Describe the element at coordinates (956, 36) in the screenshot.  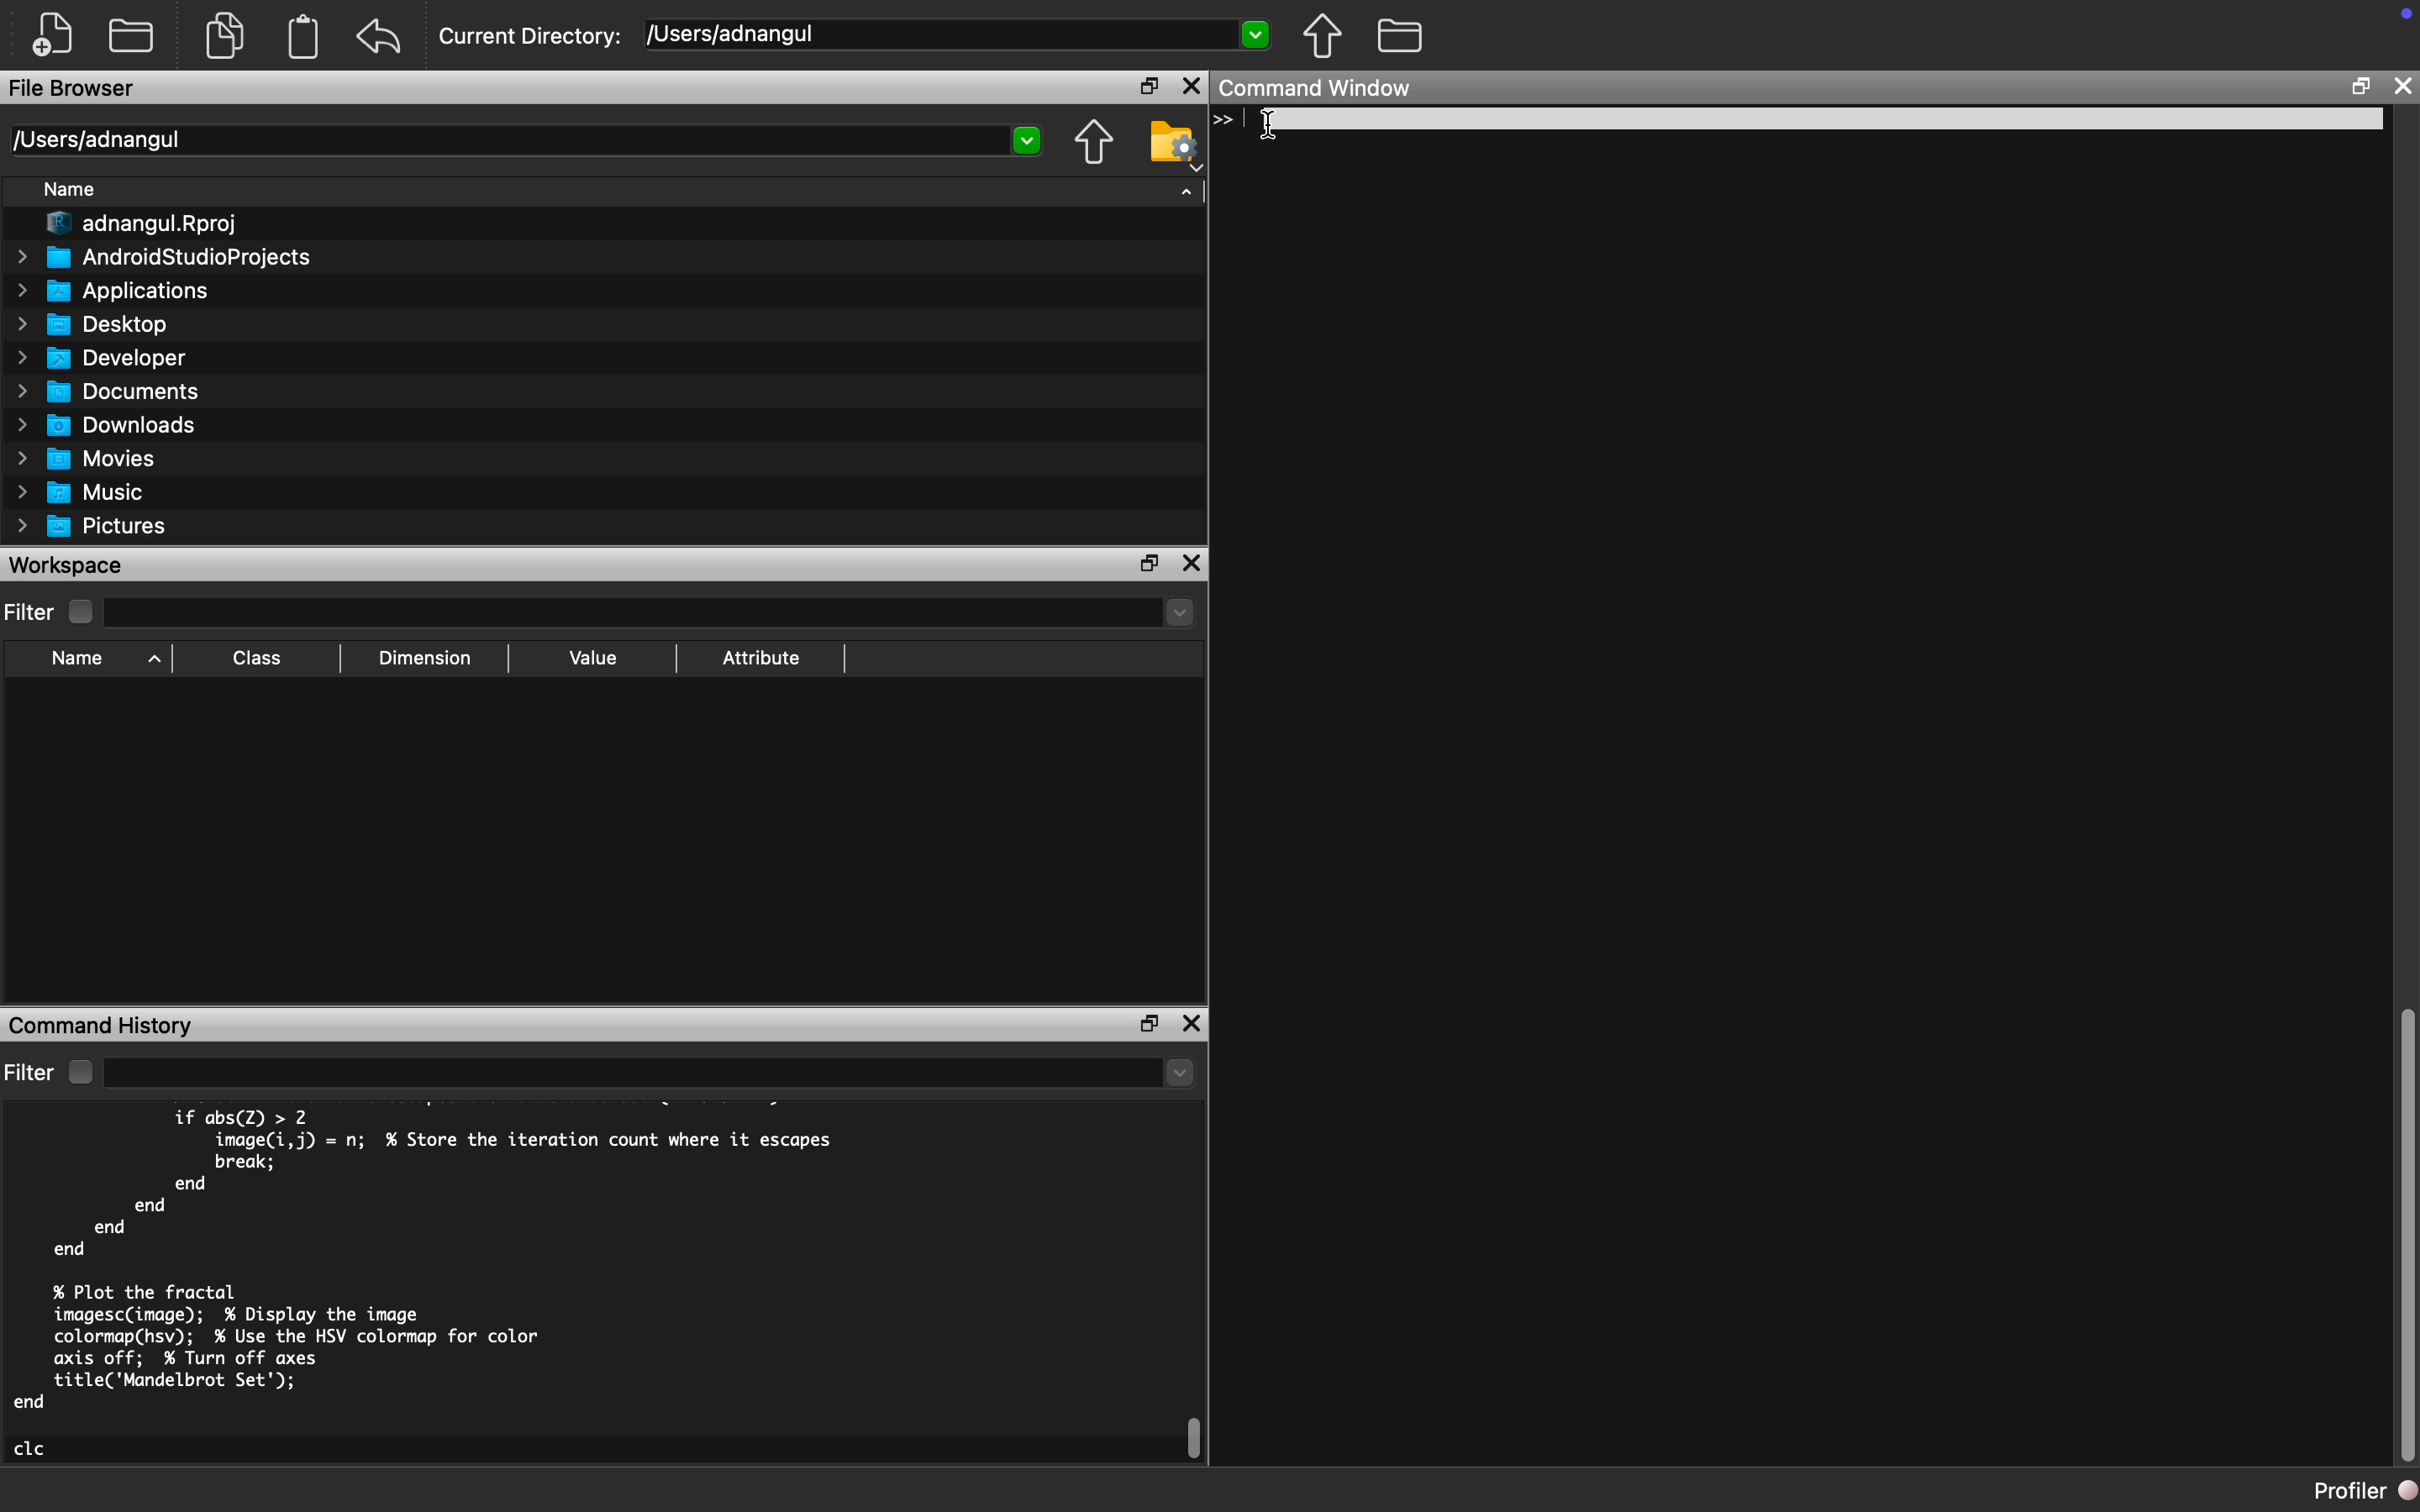
I see `/Users/adnangul ` at that location.